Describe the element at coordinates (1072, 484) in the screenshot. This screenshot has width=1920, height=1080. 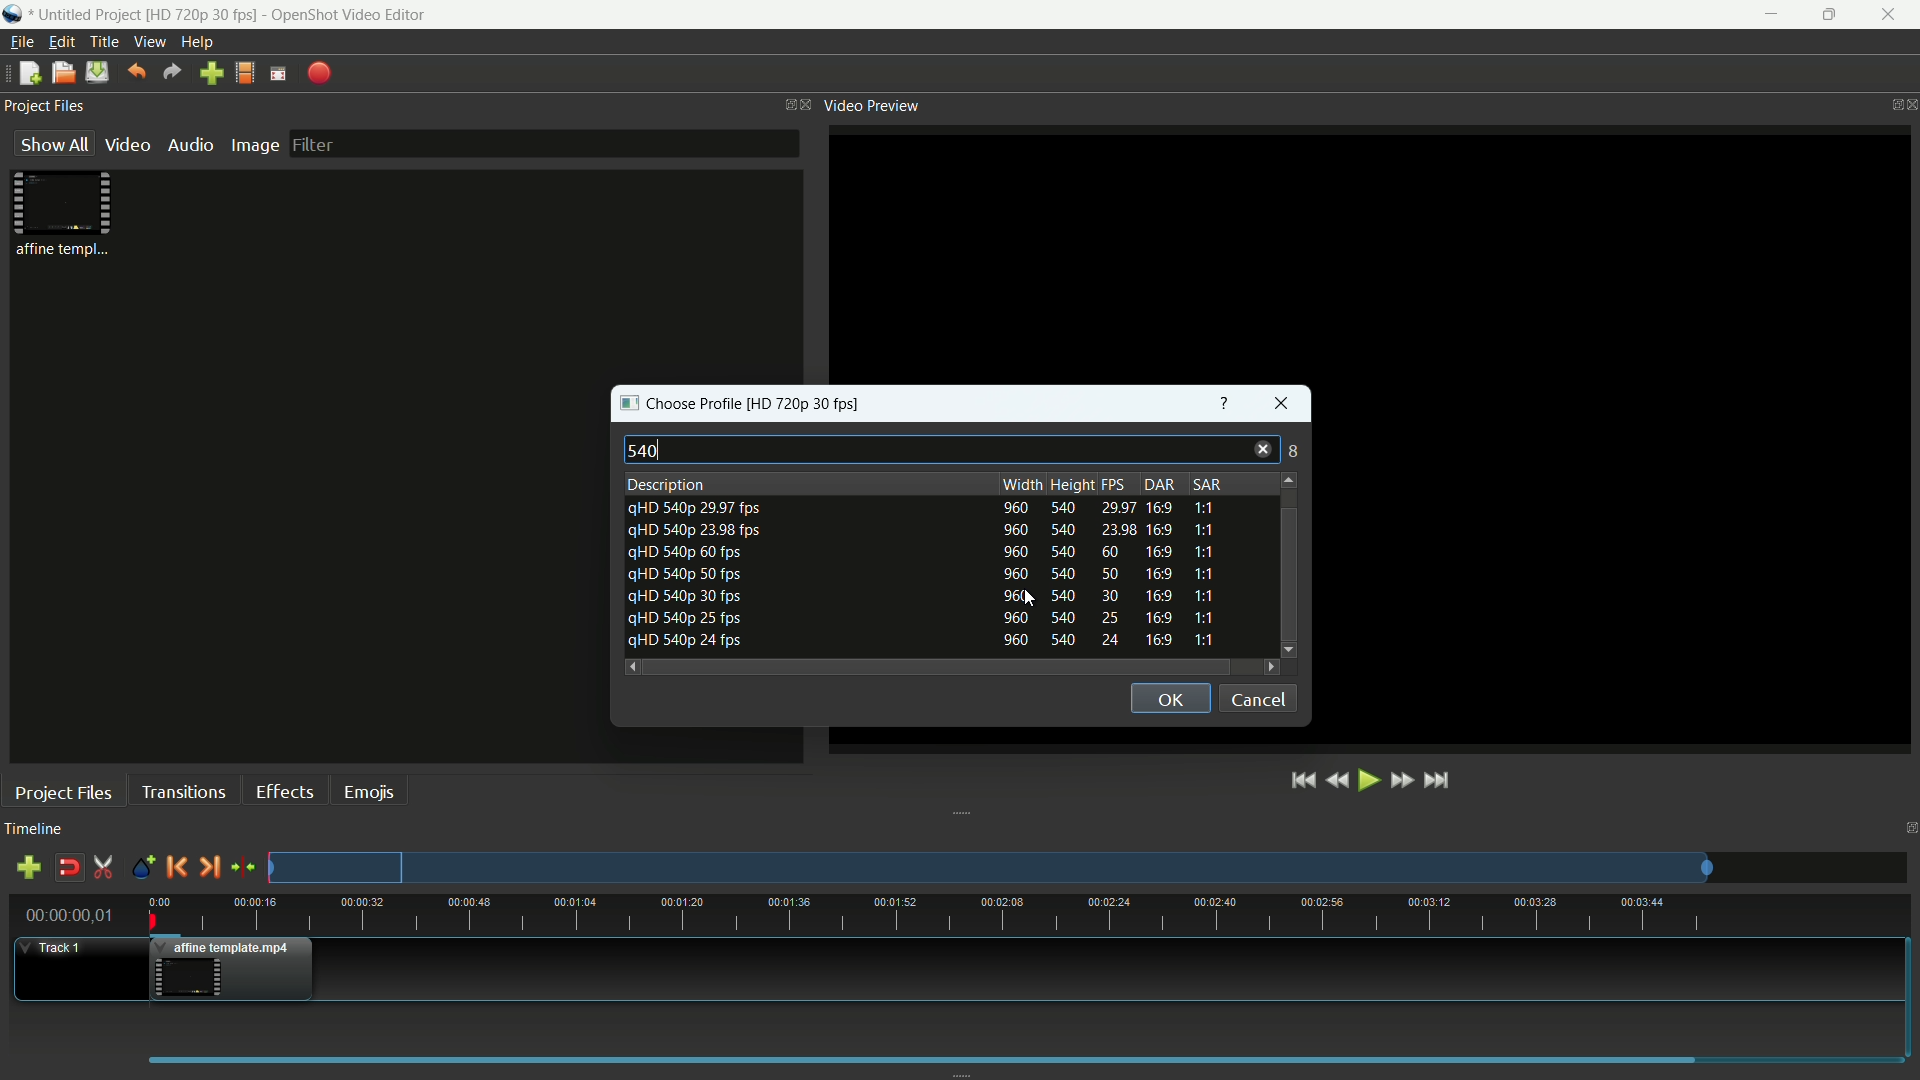
I see `height` at that location.